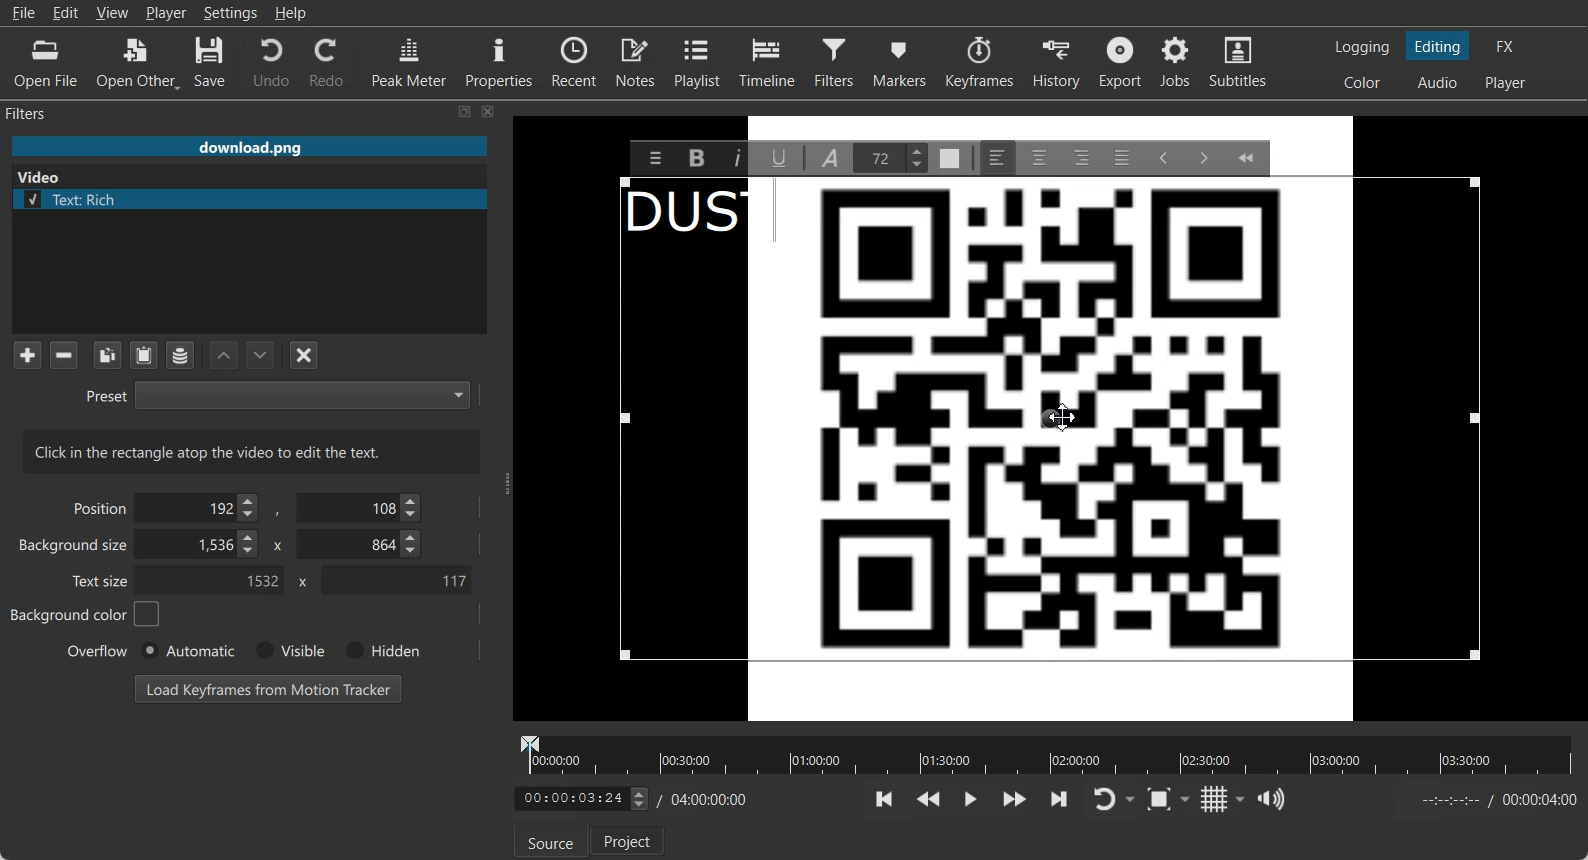 The height and width of the screenshot is (860, 1588). I want to click on Redo, so click(328, 62).